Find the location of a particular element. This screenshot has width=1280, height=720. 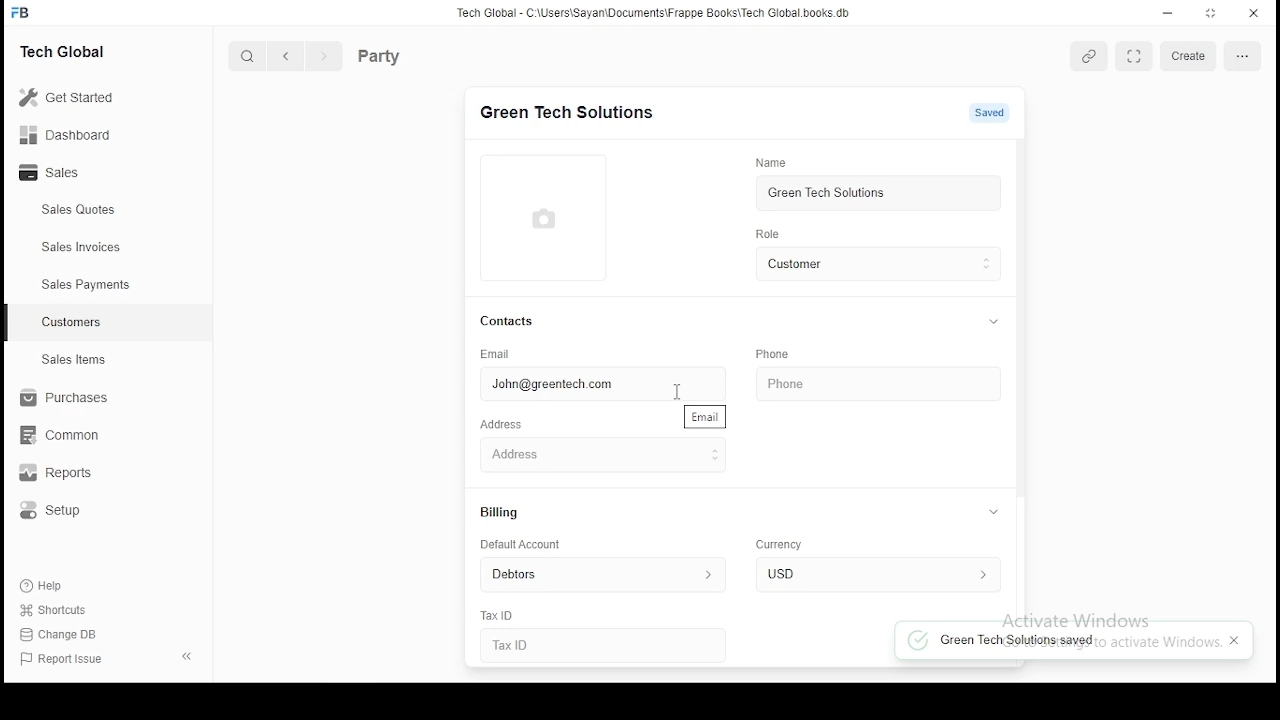

billing is located at coordinates (501, 514).